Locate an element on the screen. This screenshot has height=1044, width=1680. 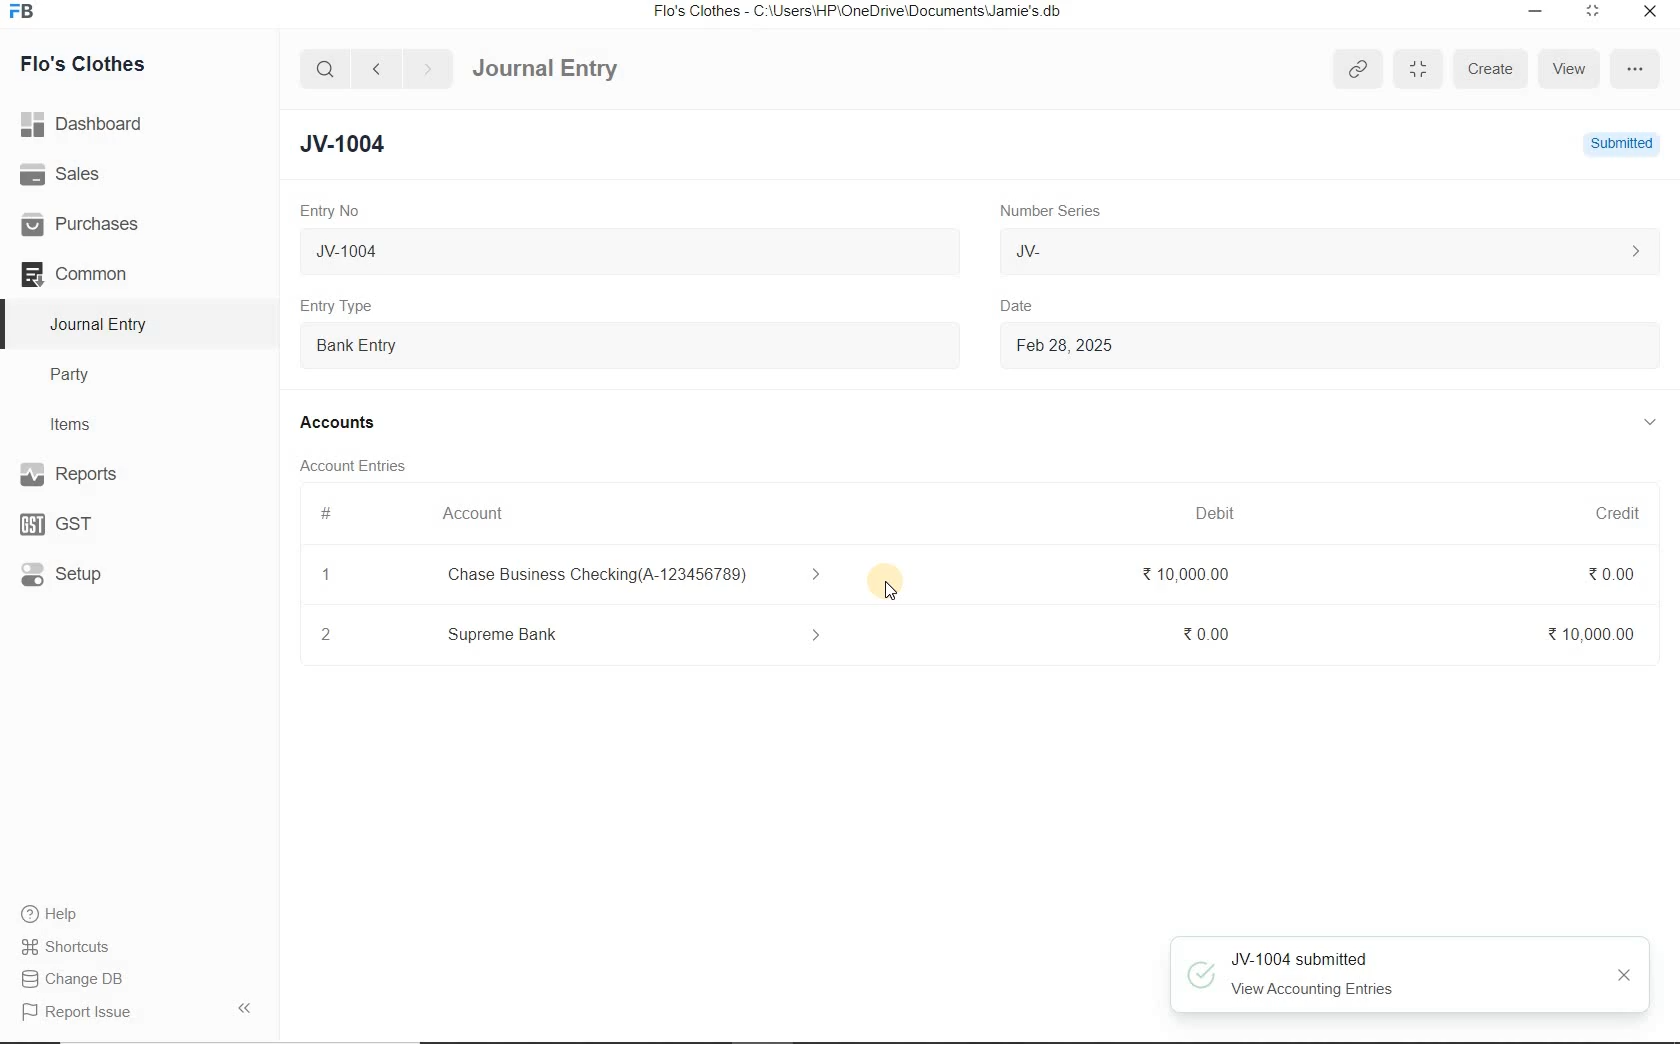
minimize is located at coordinates (1533, 10).